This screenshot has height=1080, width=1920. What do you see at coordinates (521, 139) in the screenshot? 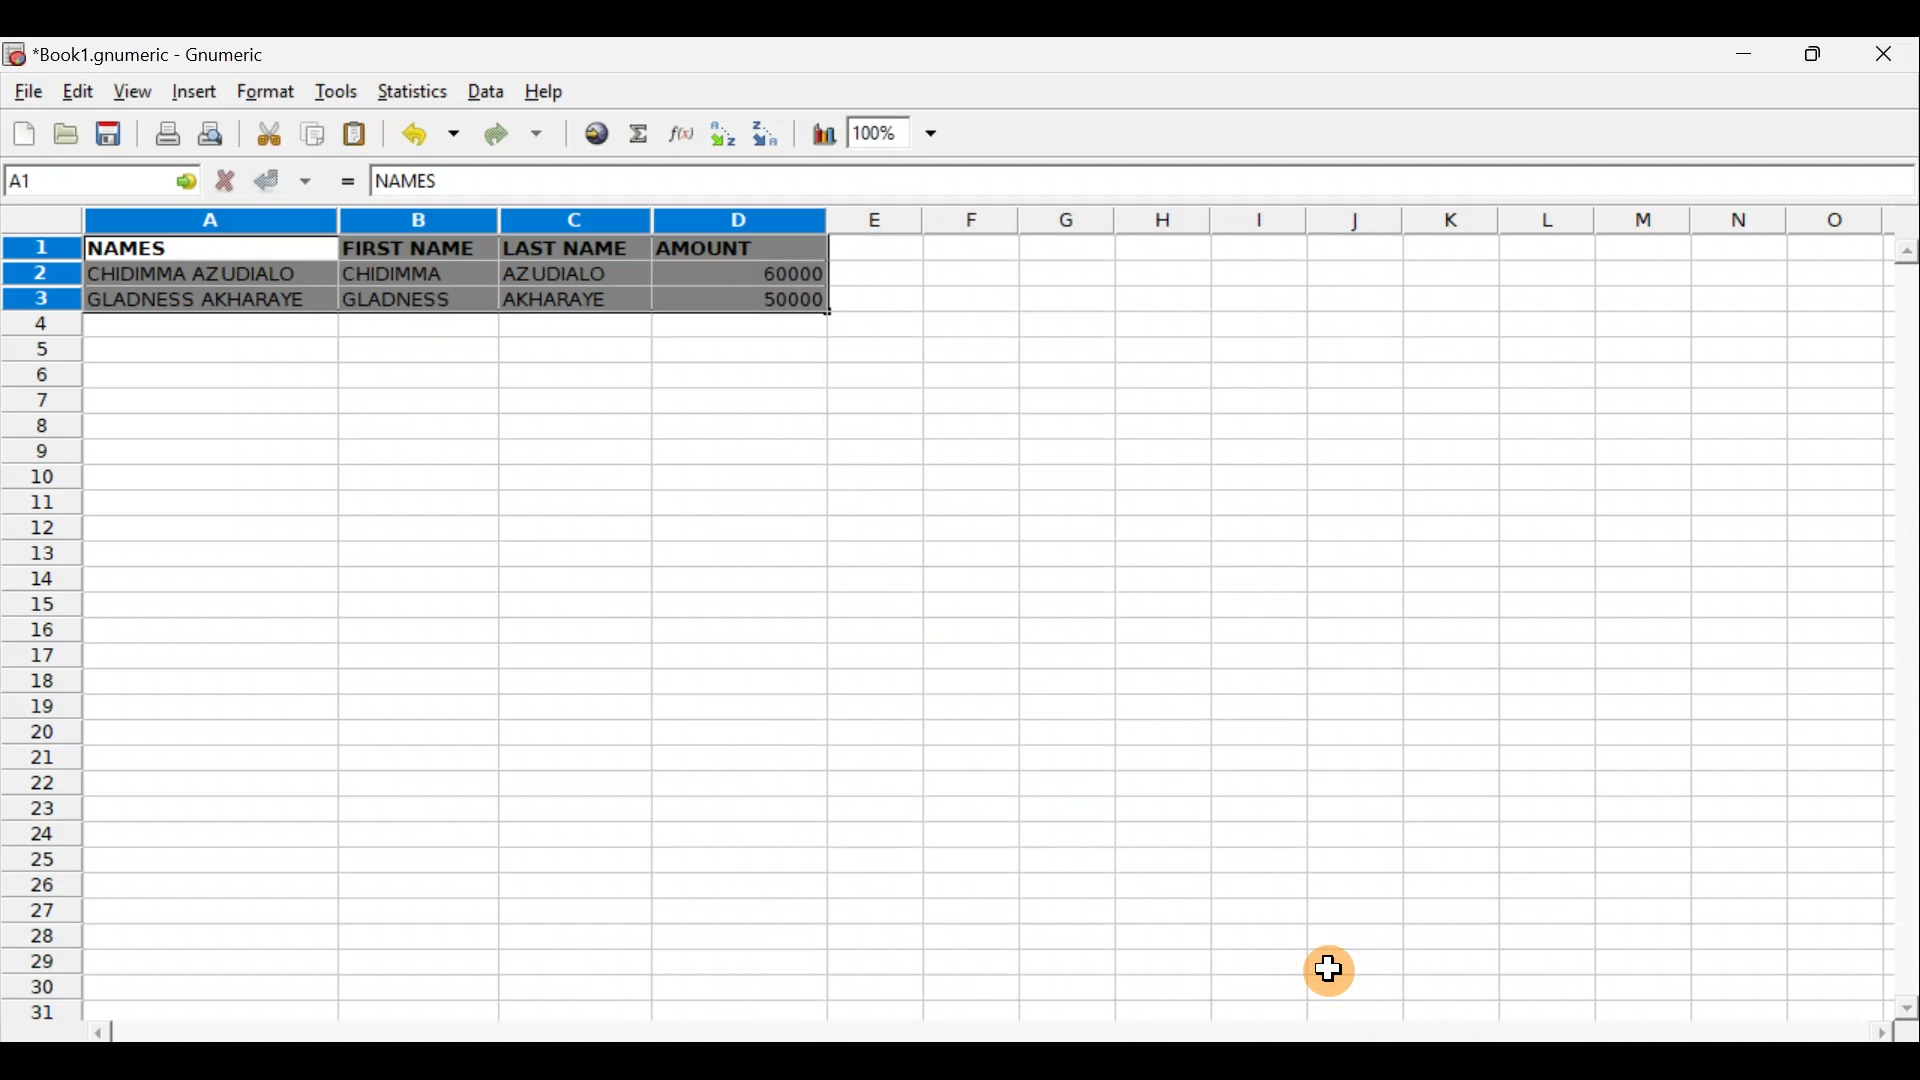
I see `Redo undone action` at bounding box center [521, 139].